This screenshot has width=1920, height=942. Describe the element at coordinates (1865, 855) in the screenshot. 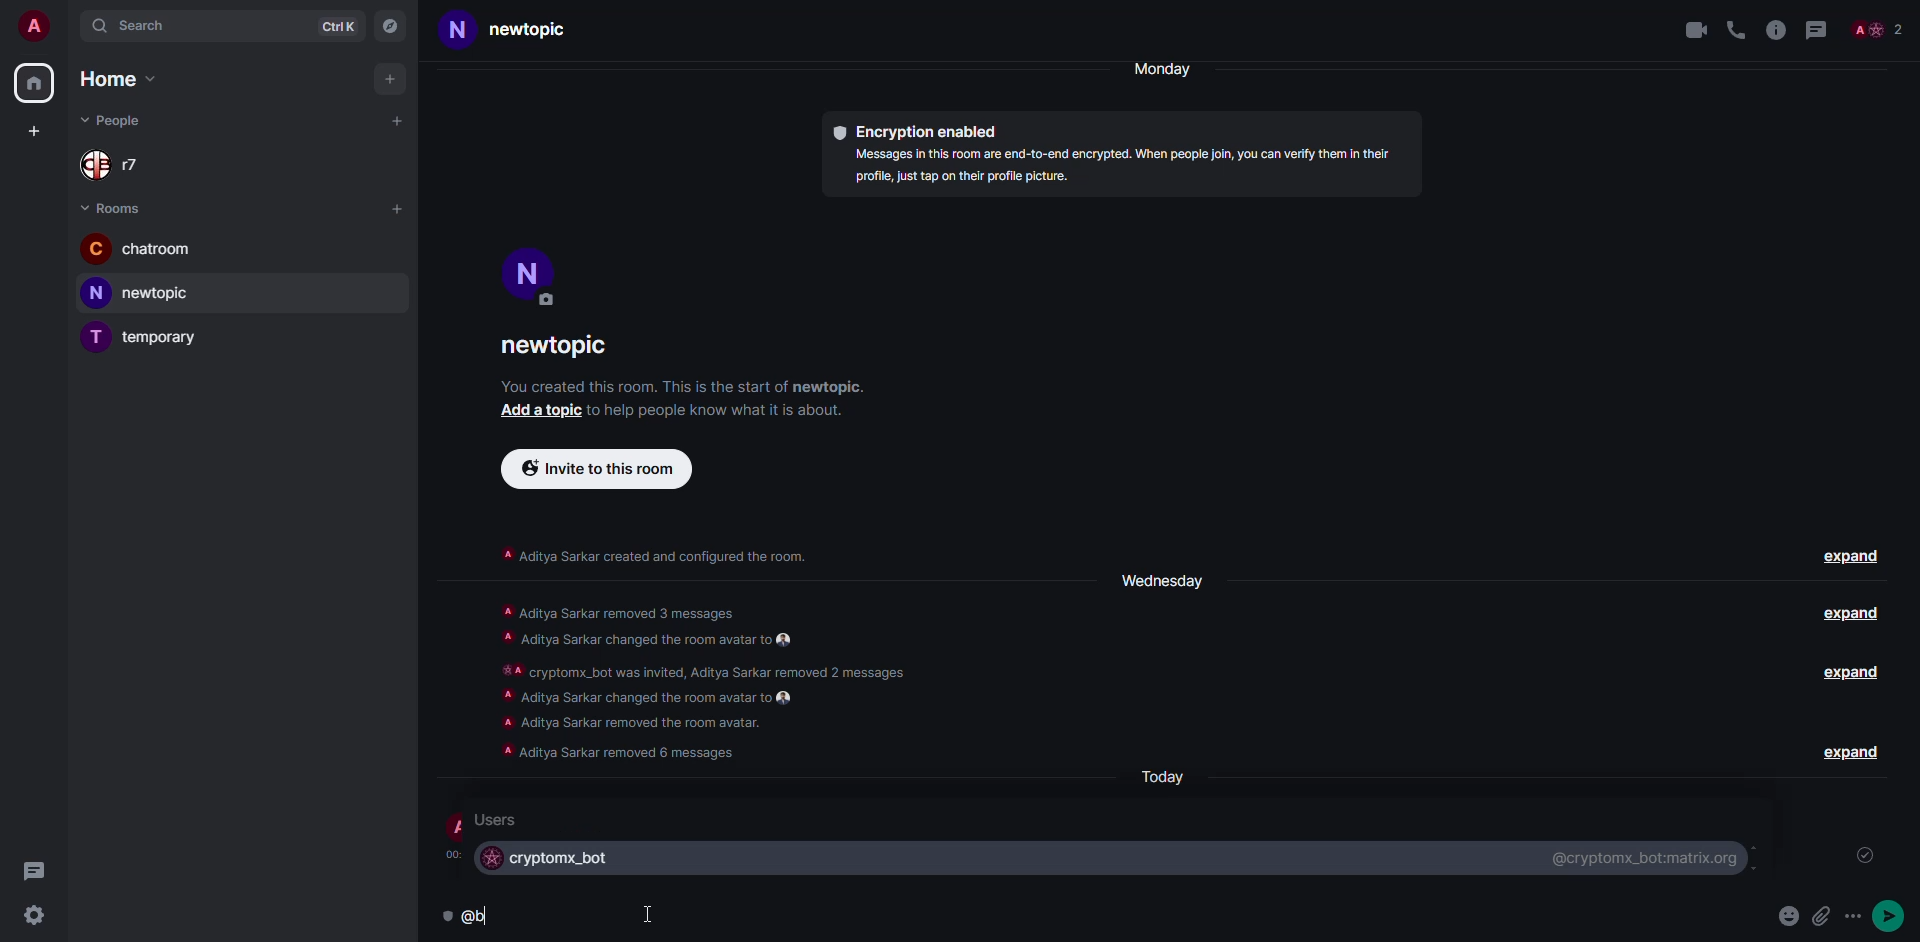

I see `sent` at that location.